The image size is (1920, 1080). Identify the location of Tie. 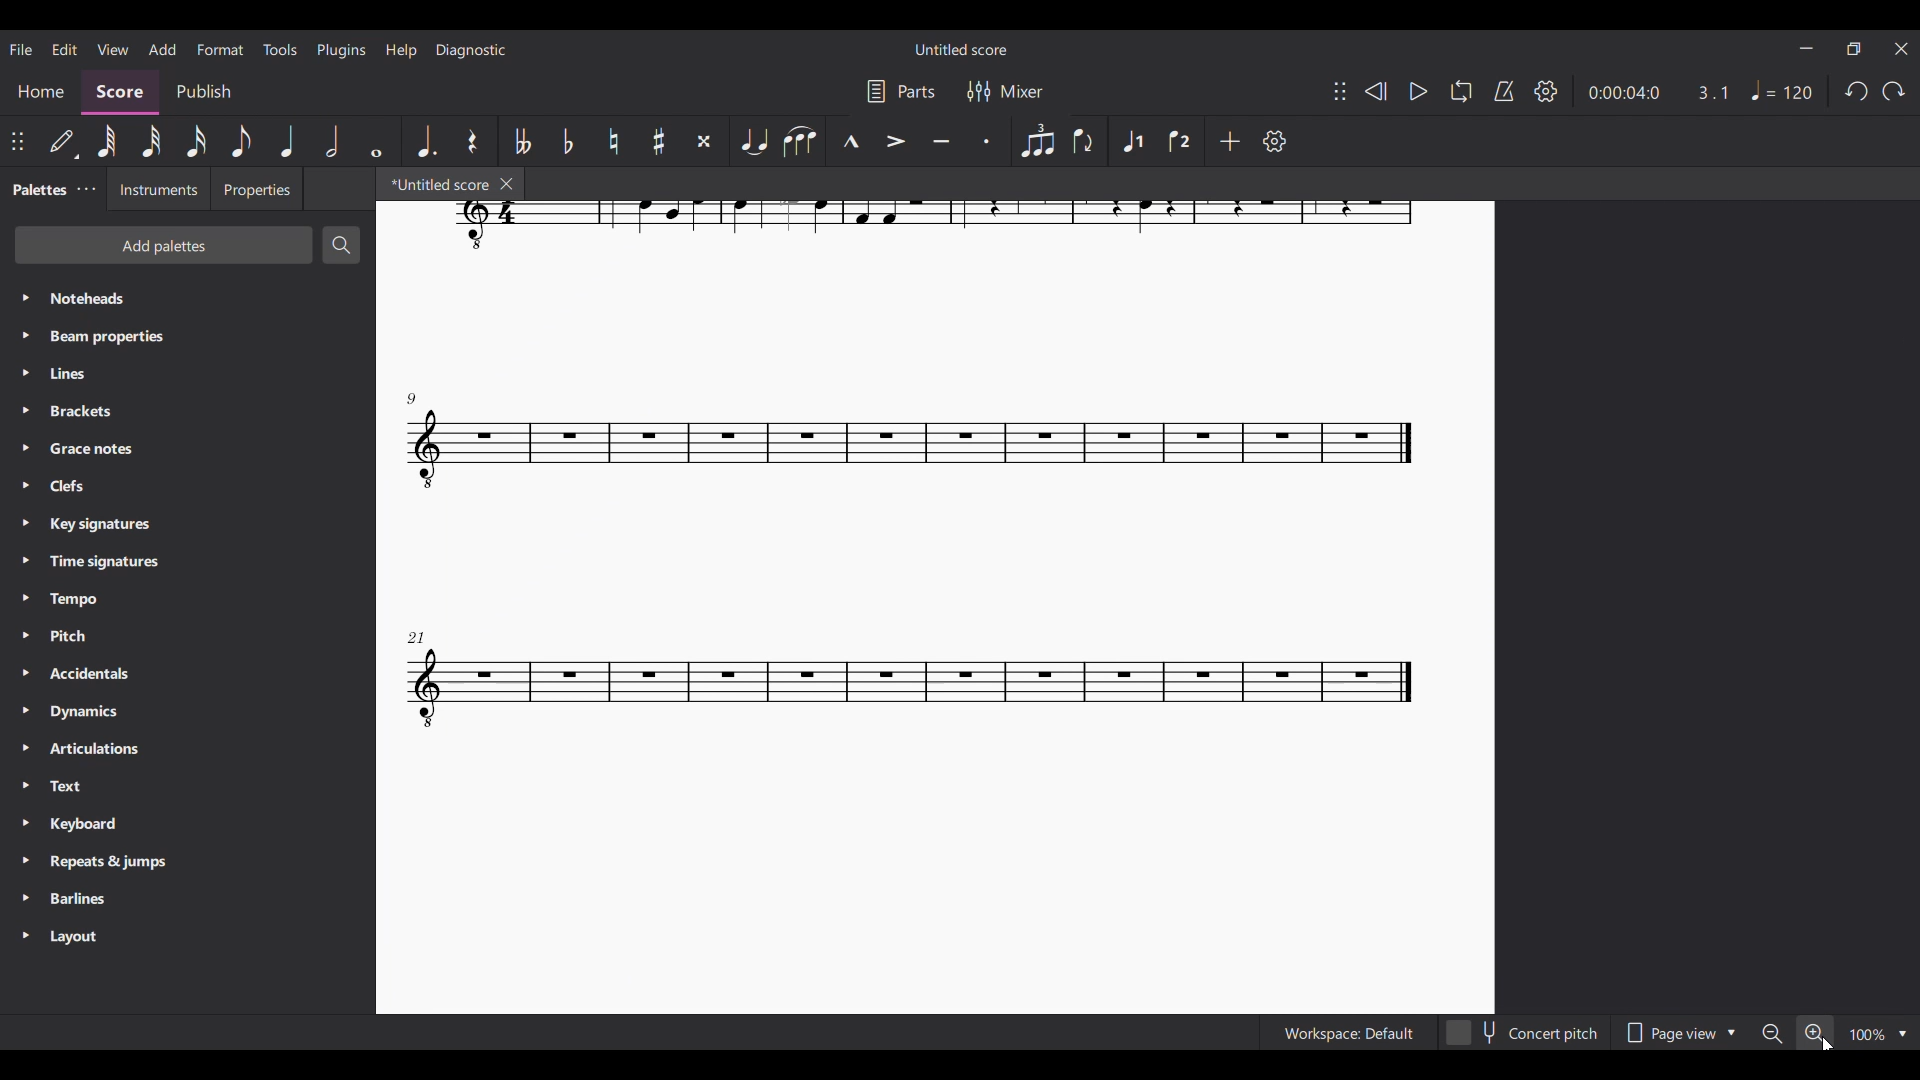
(753, 141).